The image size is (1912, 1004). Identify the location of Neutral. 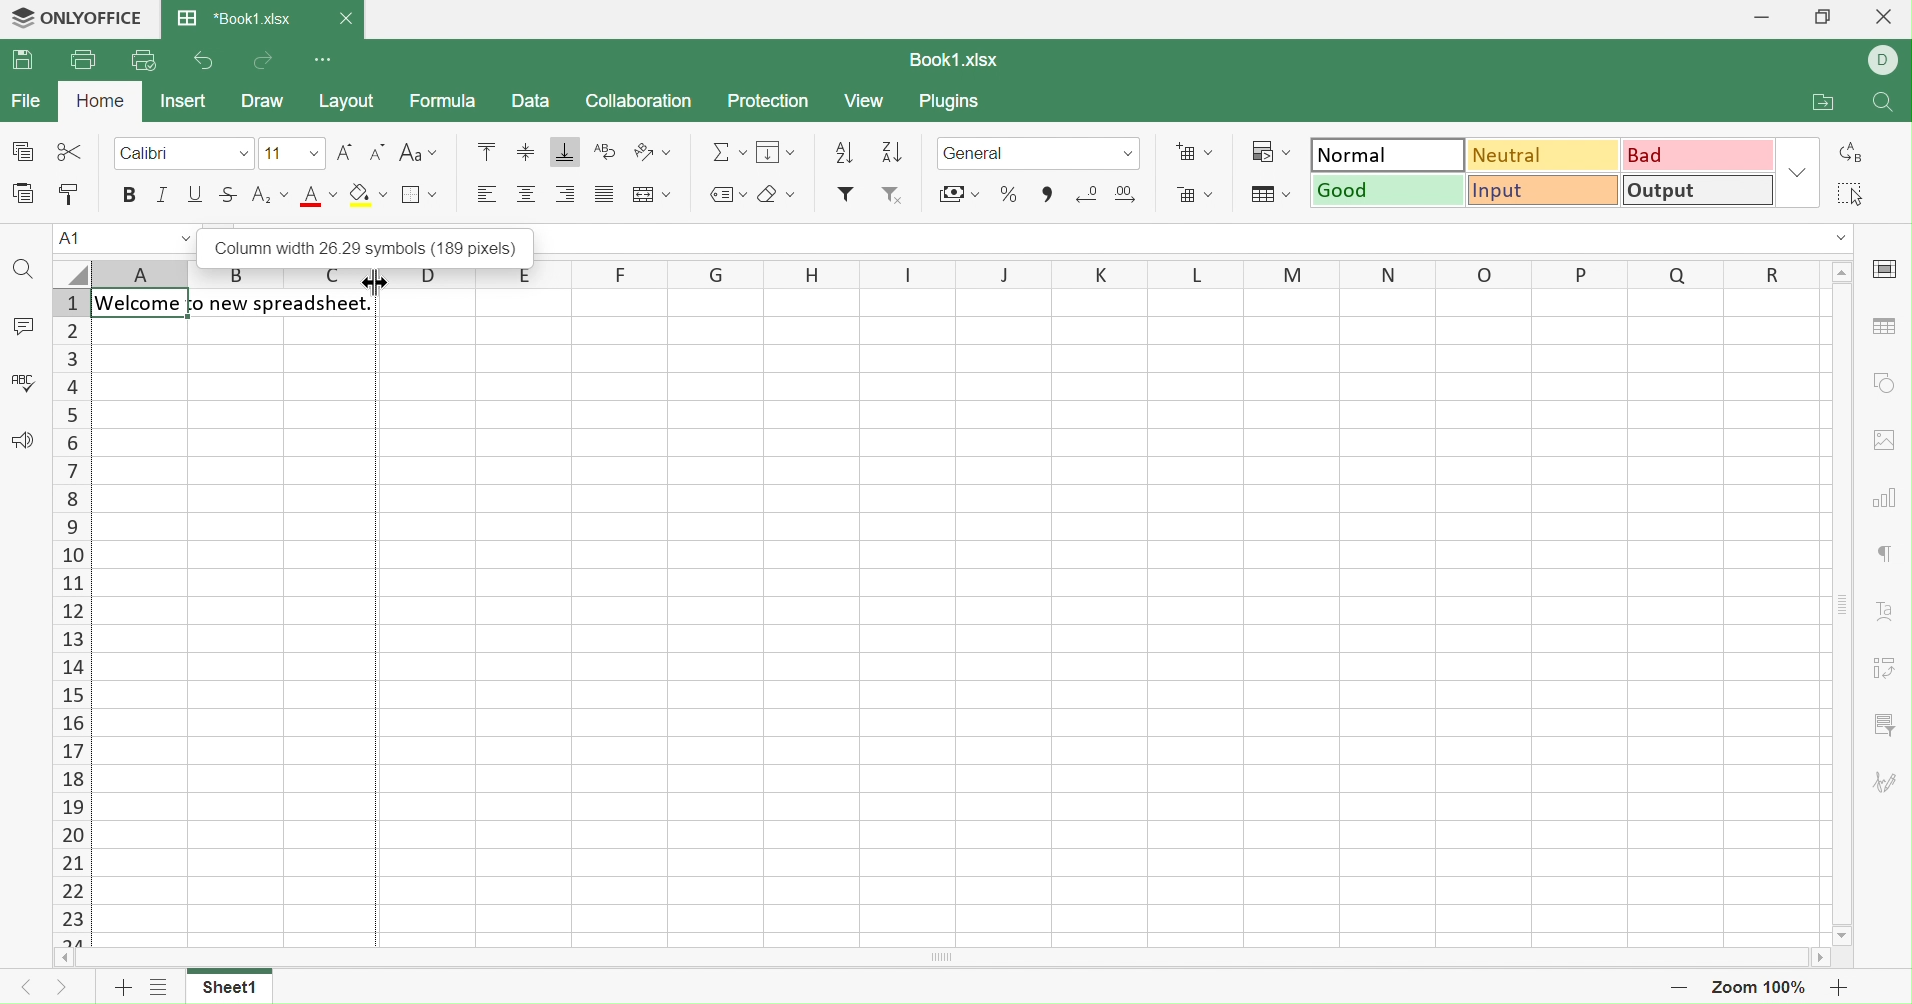
(1546, 156).